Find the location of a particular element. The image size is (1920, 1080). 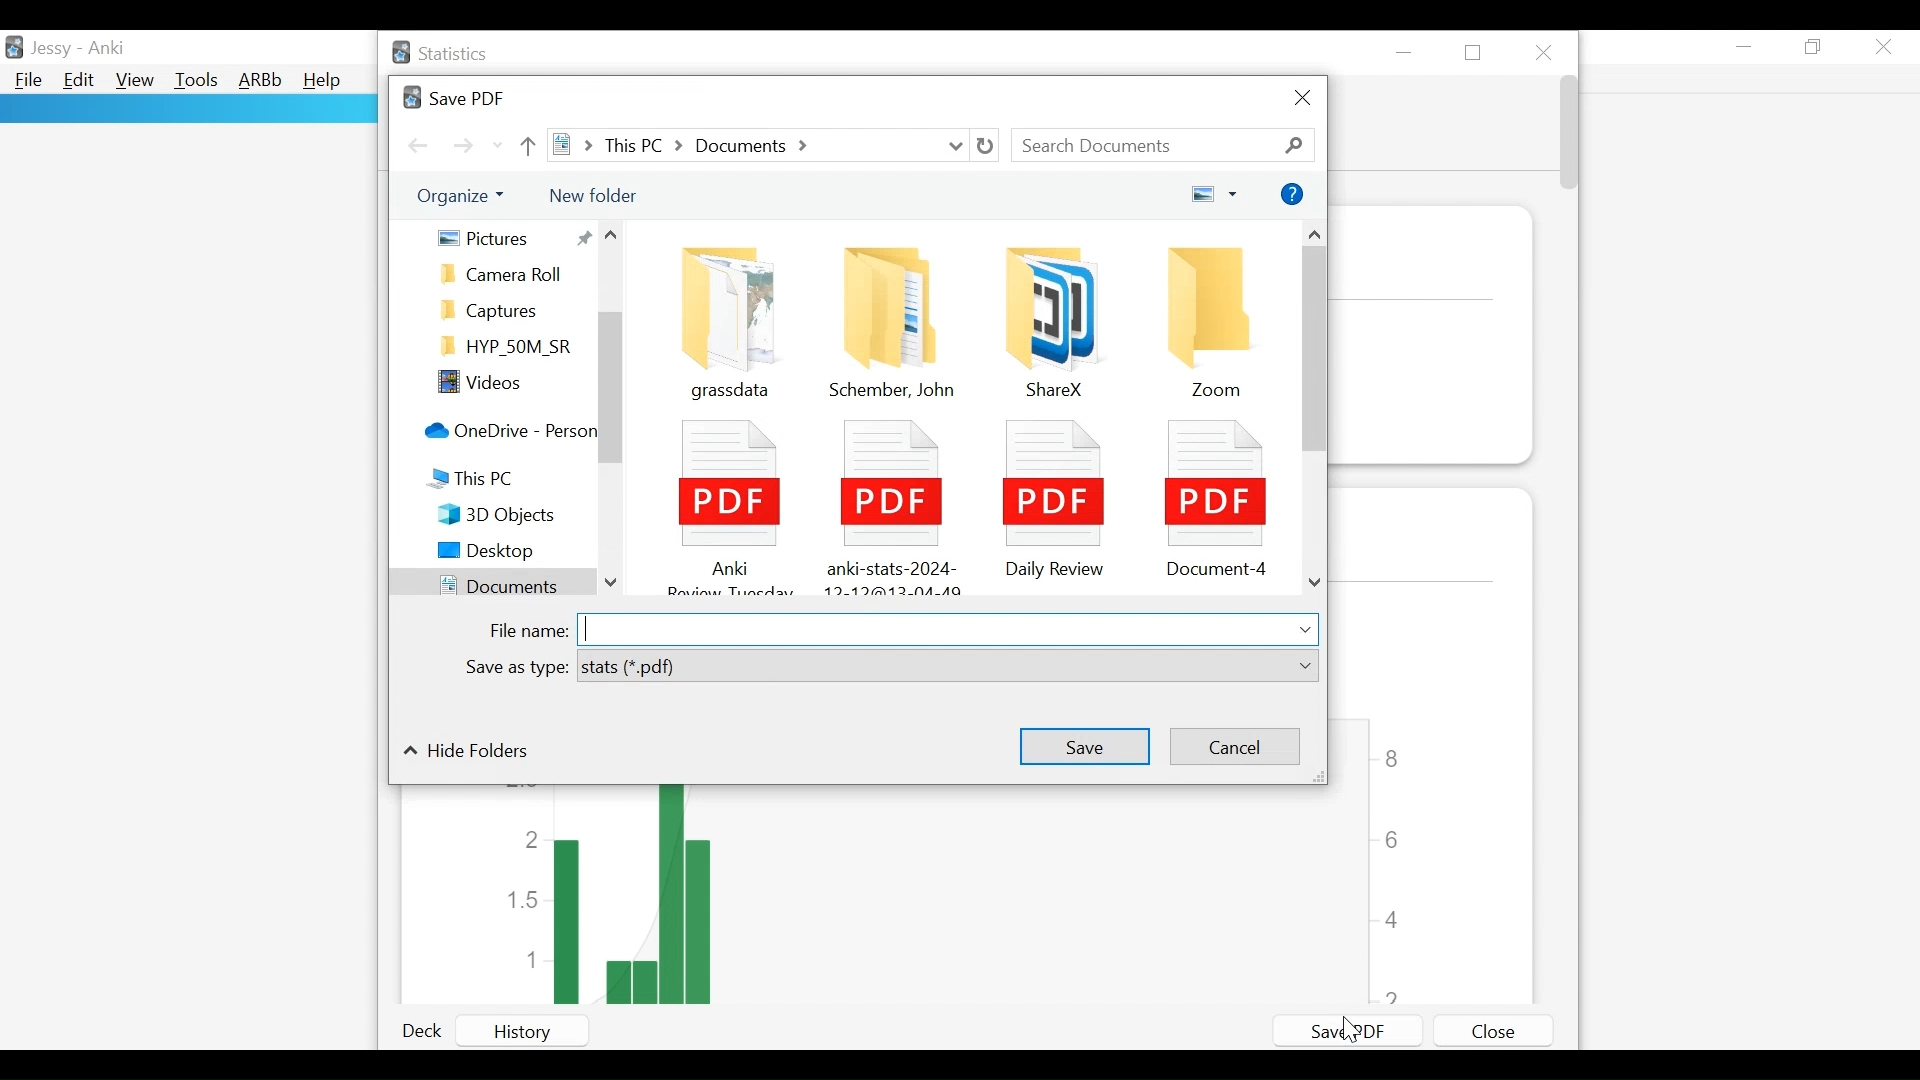

Help is located at coordinates (326, 81).